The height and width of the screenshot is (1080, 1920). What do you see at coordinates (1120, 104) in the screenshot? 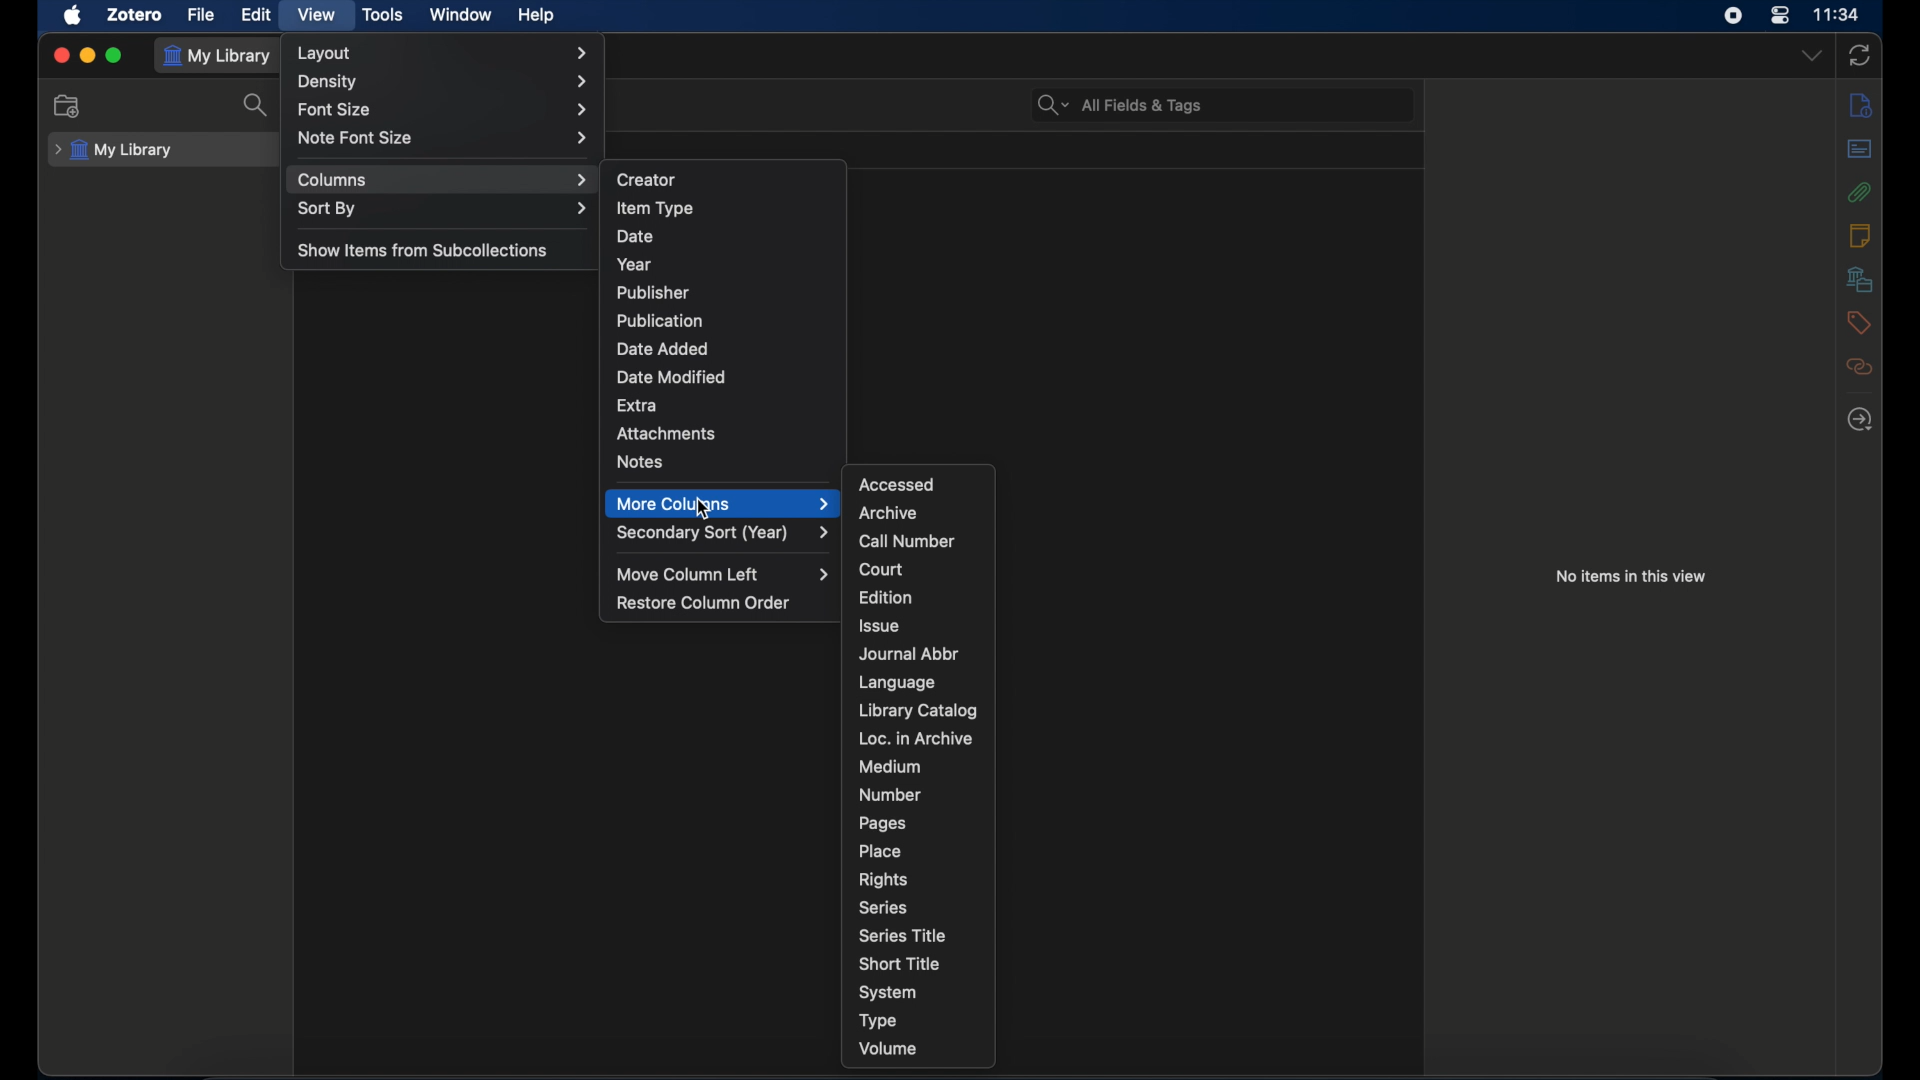
I see `search bar` at bounding box center [1120, 104].